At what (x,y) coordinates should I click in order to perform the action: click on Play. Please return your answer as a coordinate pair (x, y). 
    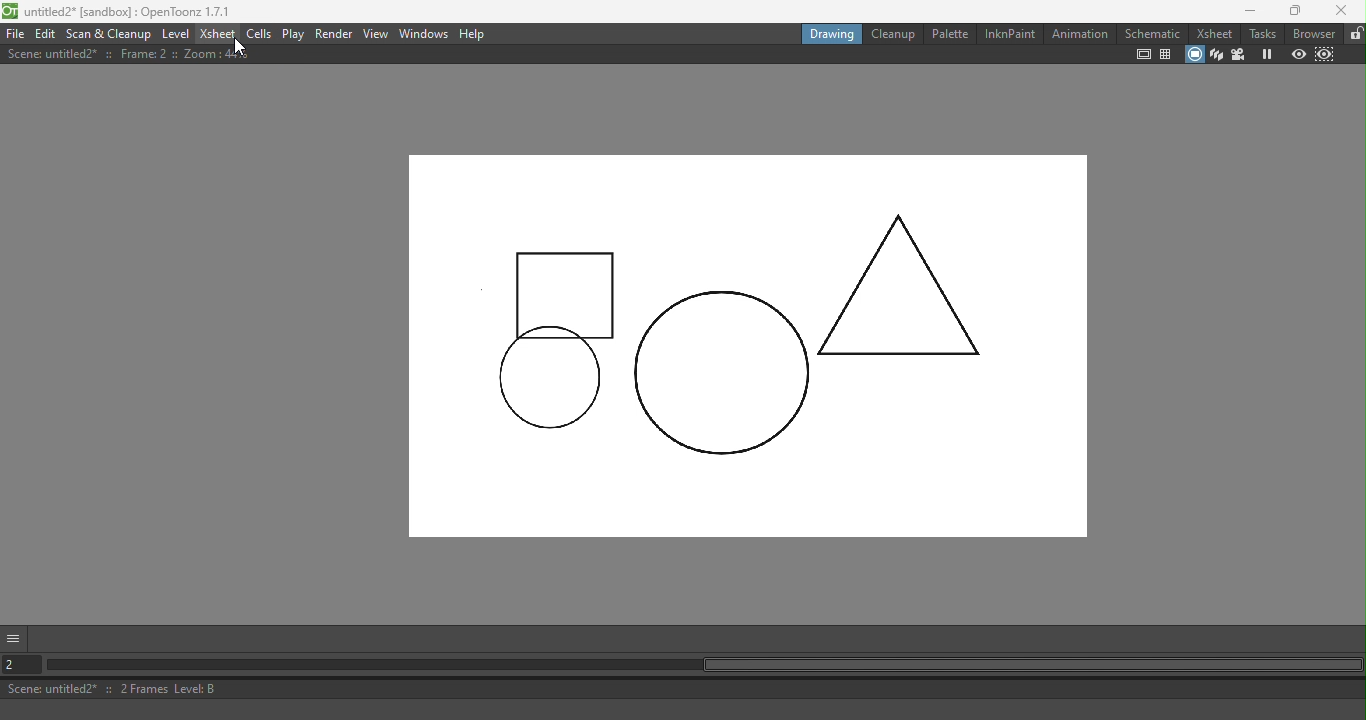
    Looking at the image, I should click on (293, 34).